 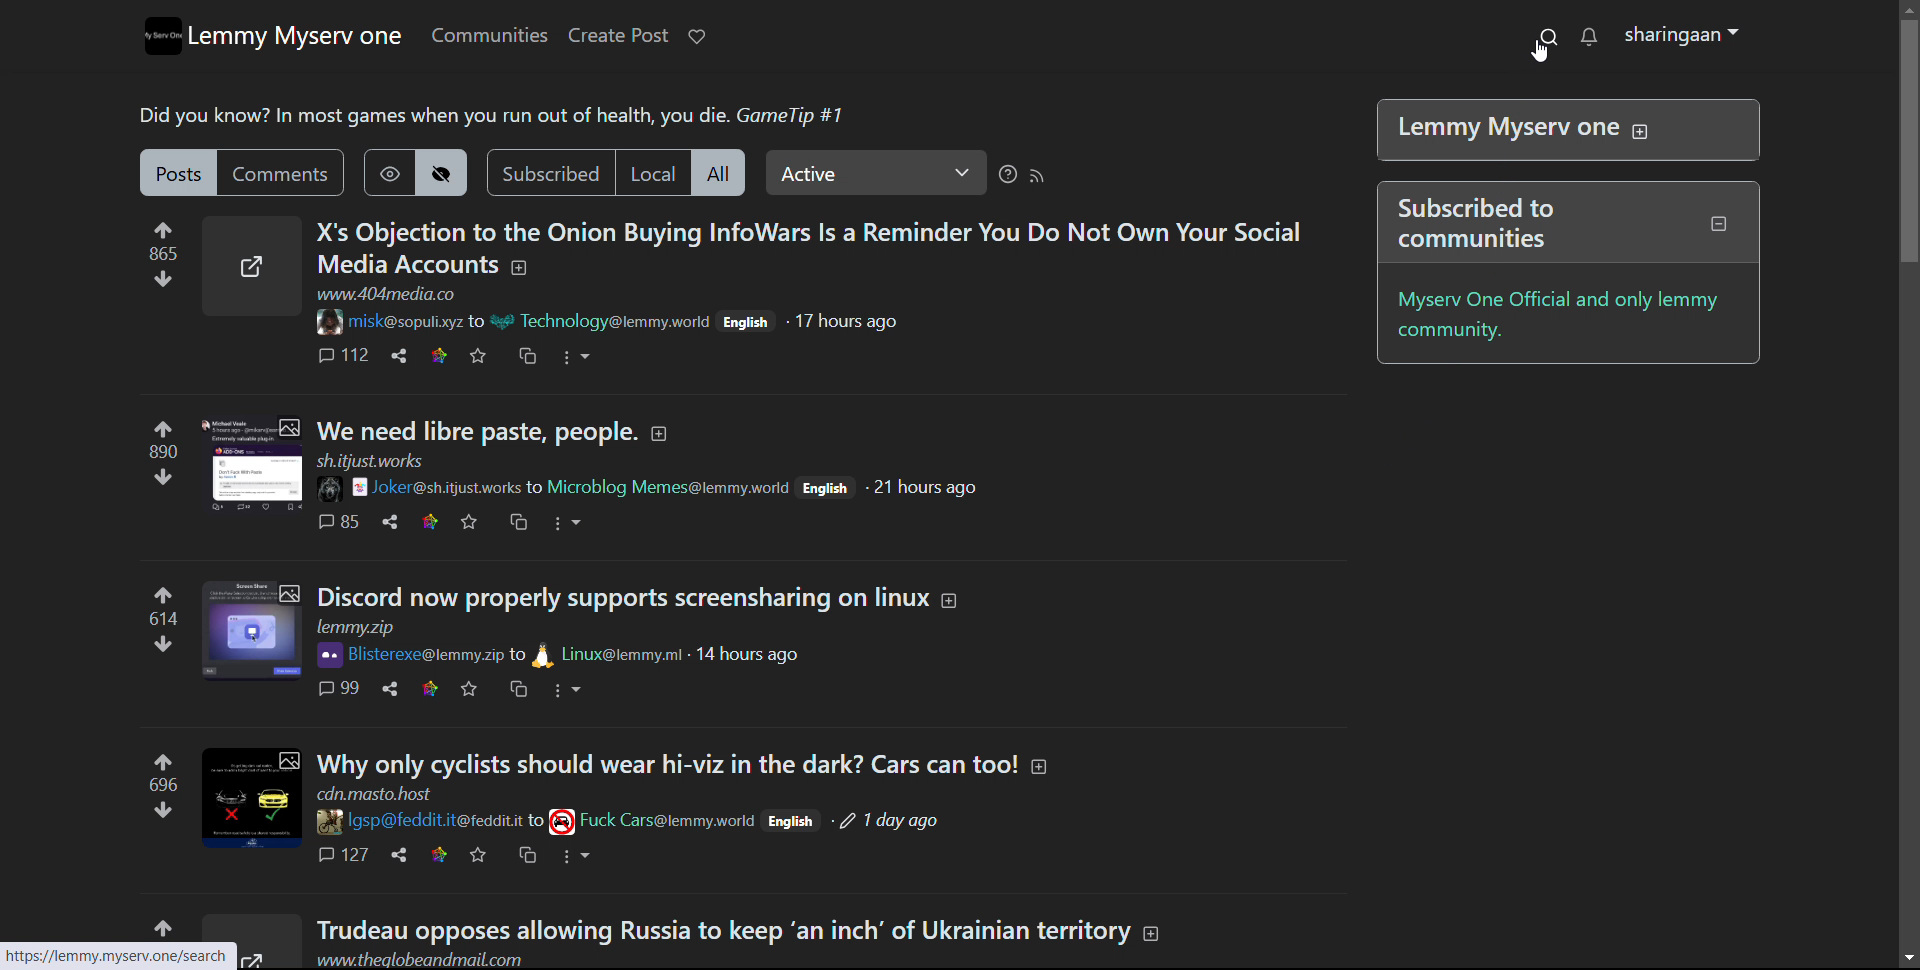 What do you see at coordinates (494, 114) in the screenshot?
I see `Did you know? In most games when you run out of health, you die. GameTip #1` at bounding box center [494, 114].